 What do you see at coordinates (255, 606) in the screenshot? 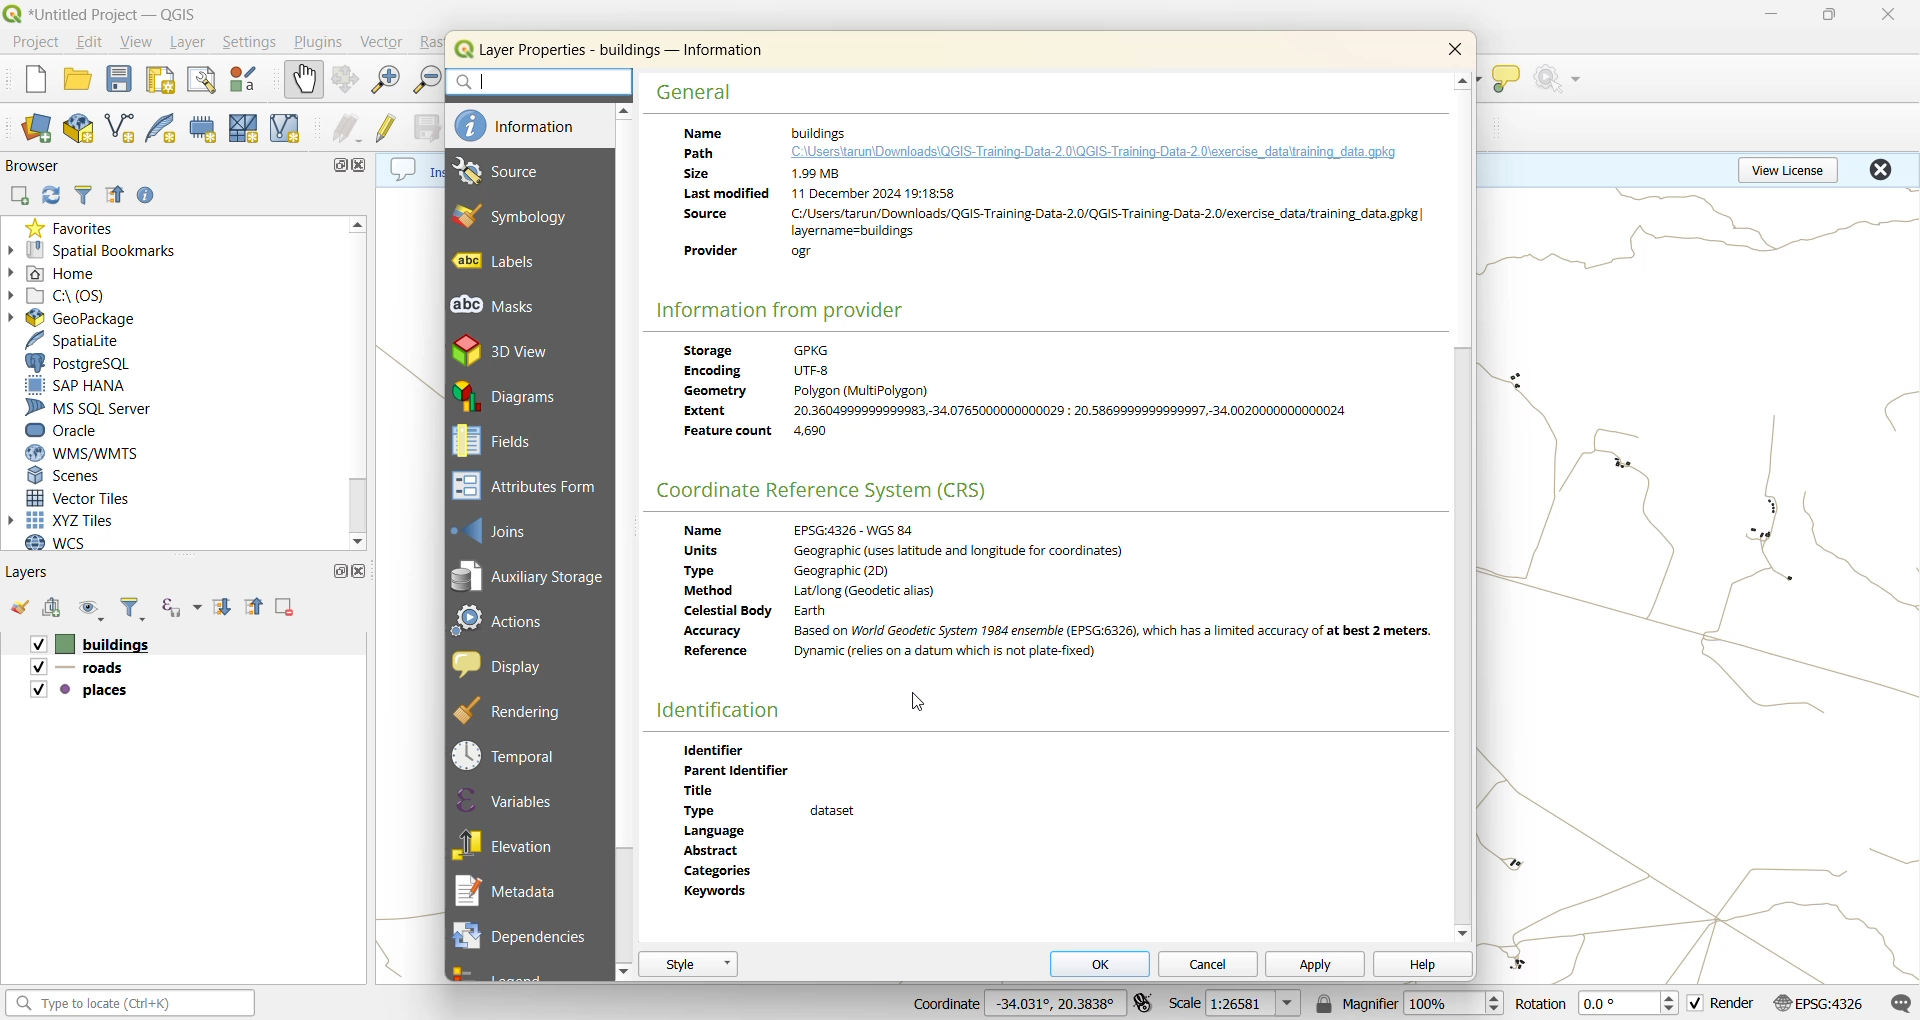
I see `collapse all` at bounding box center [255, 606].